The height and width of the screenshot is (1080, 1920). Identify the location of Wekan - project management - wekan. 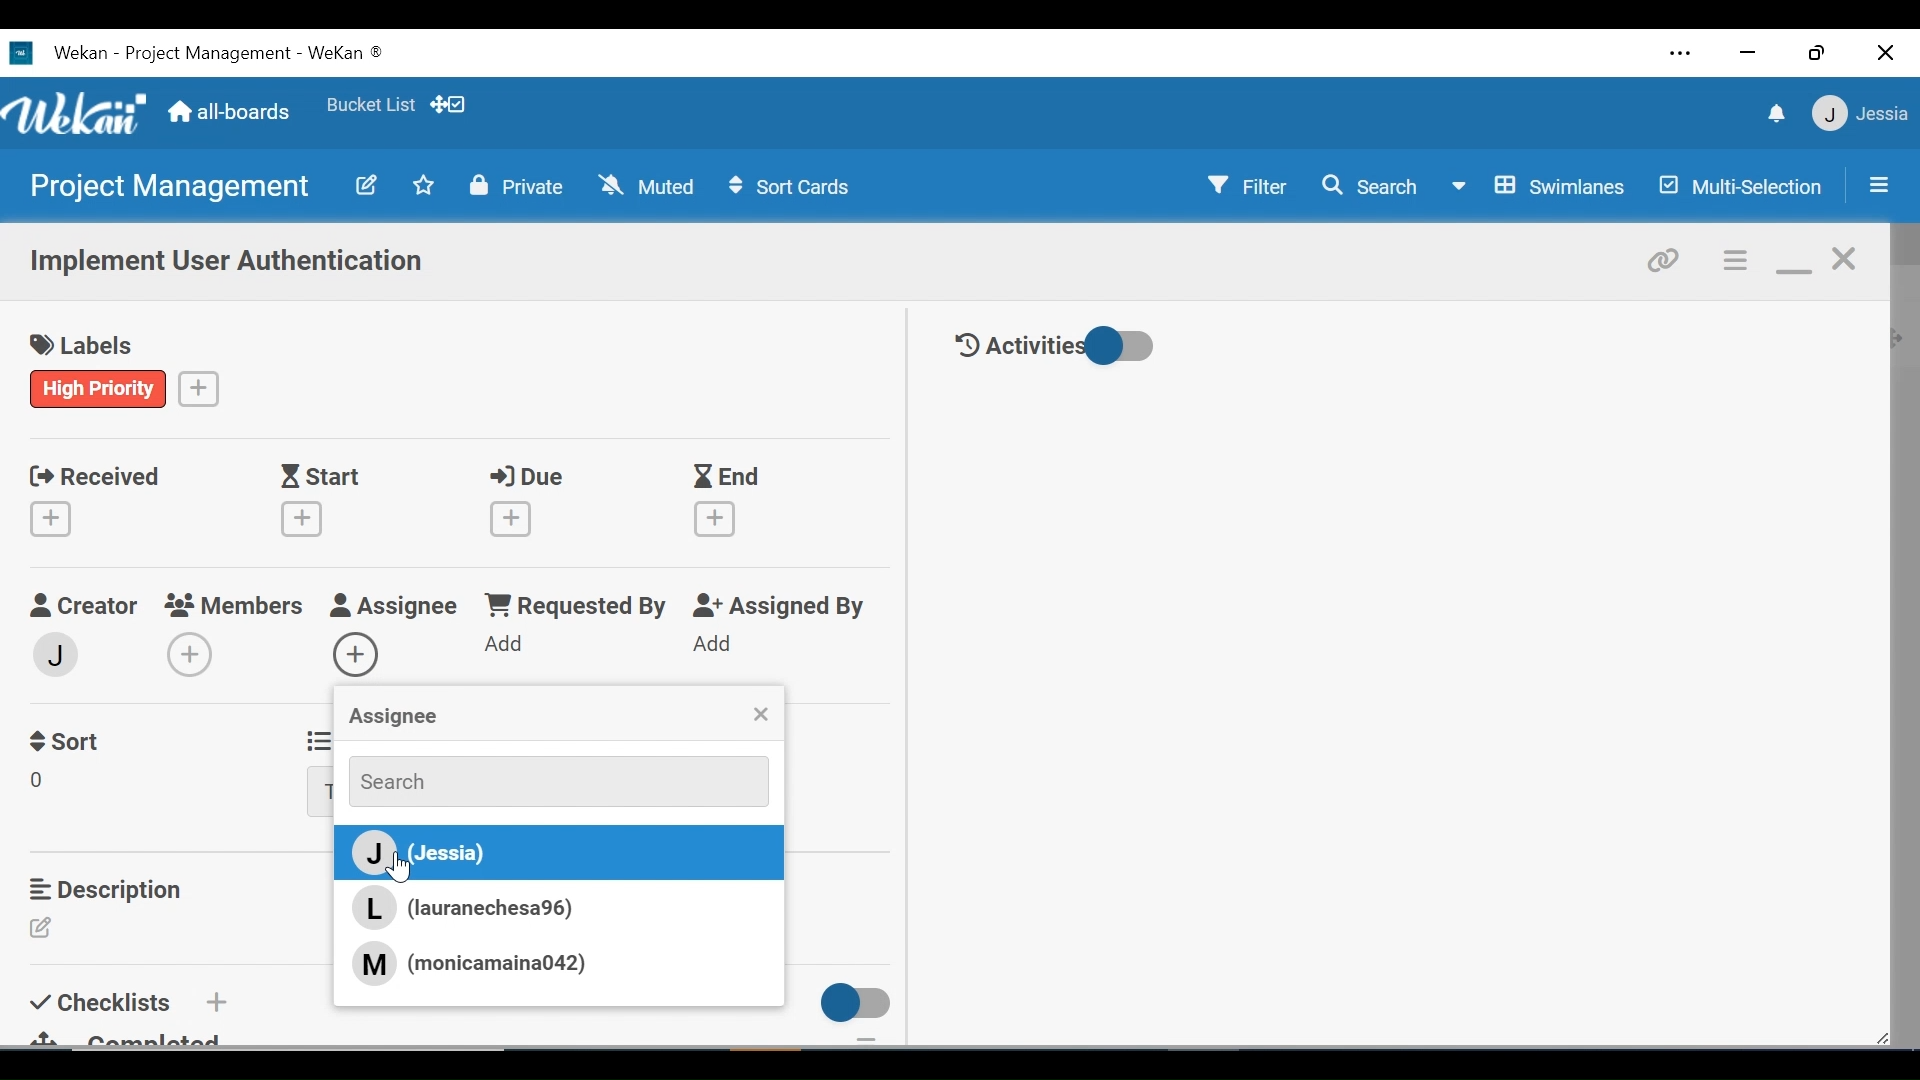
(248, 50).